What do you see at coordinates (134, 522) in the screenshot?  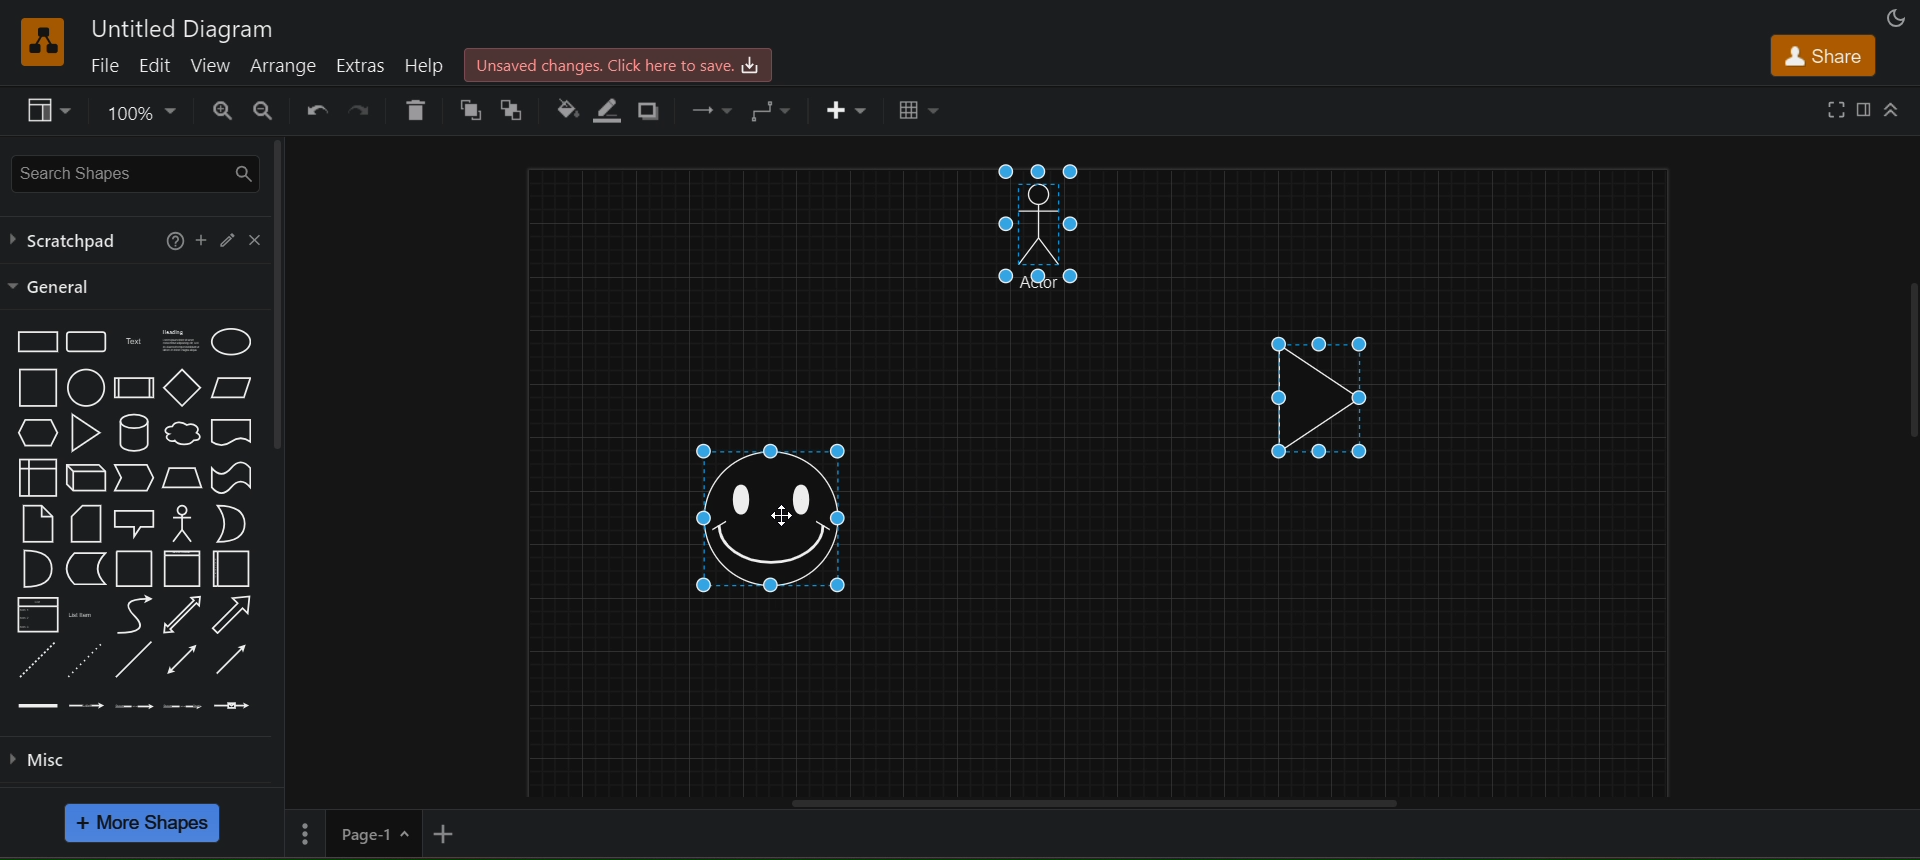 I see `callout` at bounding box center [134, 522].